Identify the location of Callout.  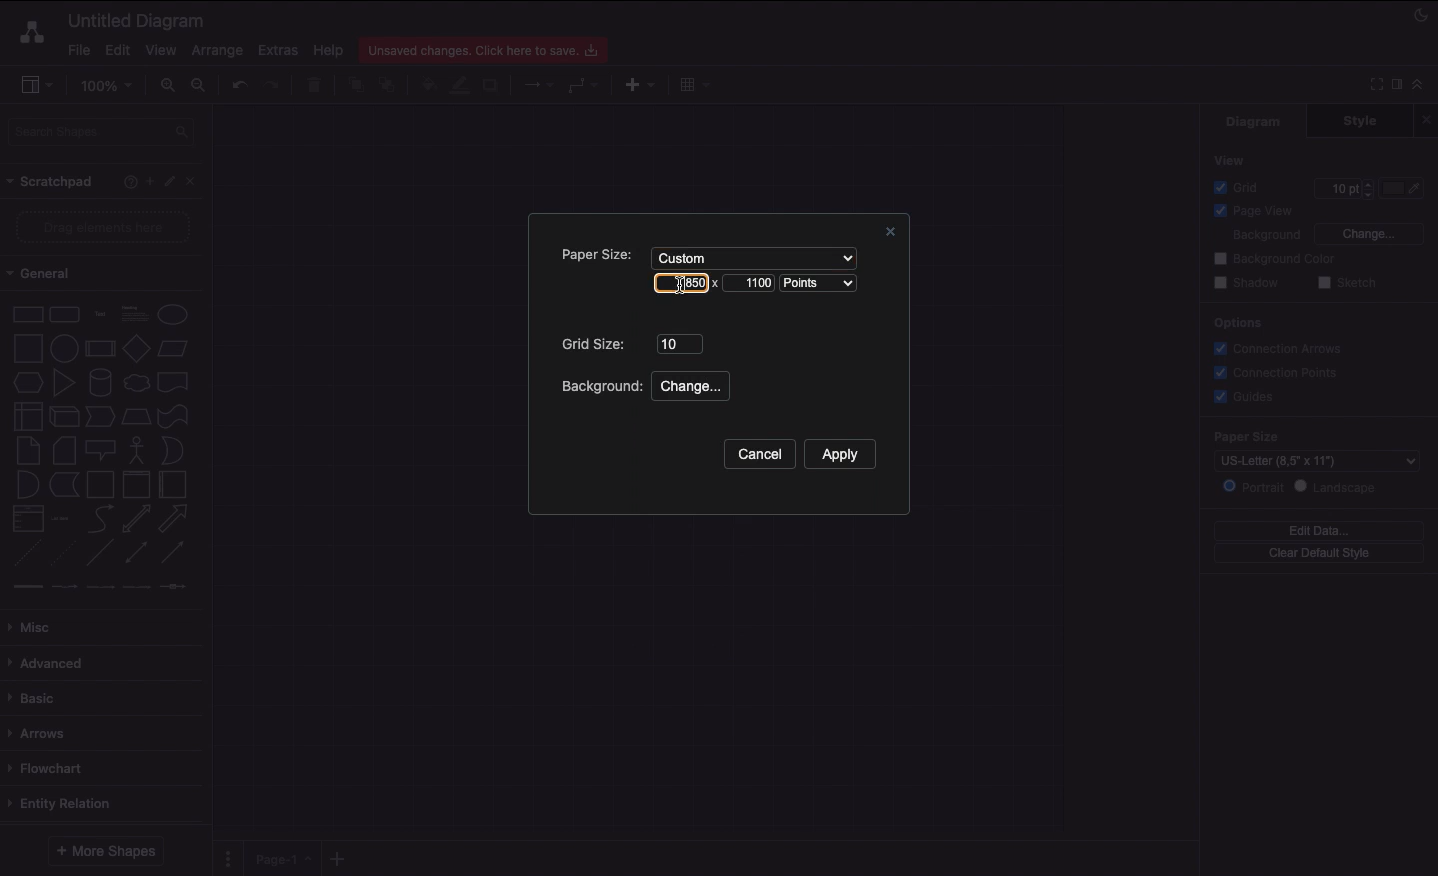
(102, 450).